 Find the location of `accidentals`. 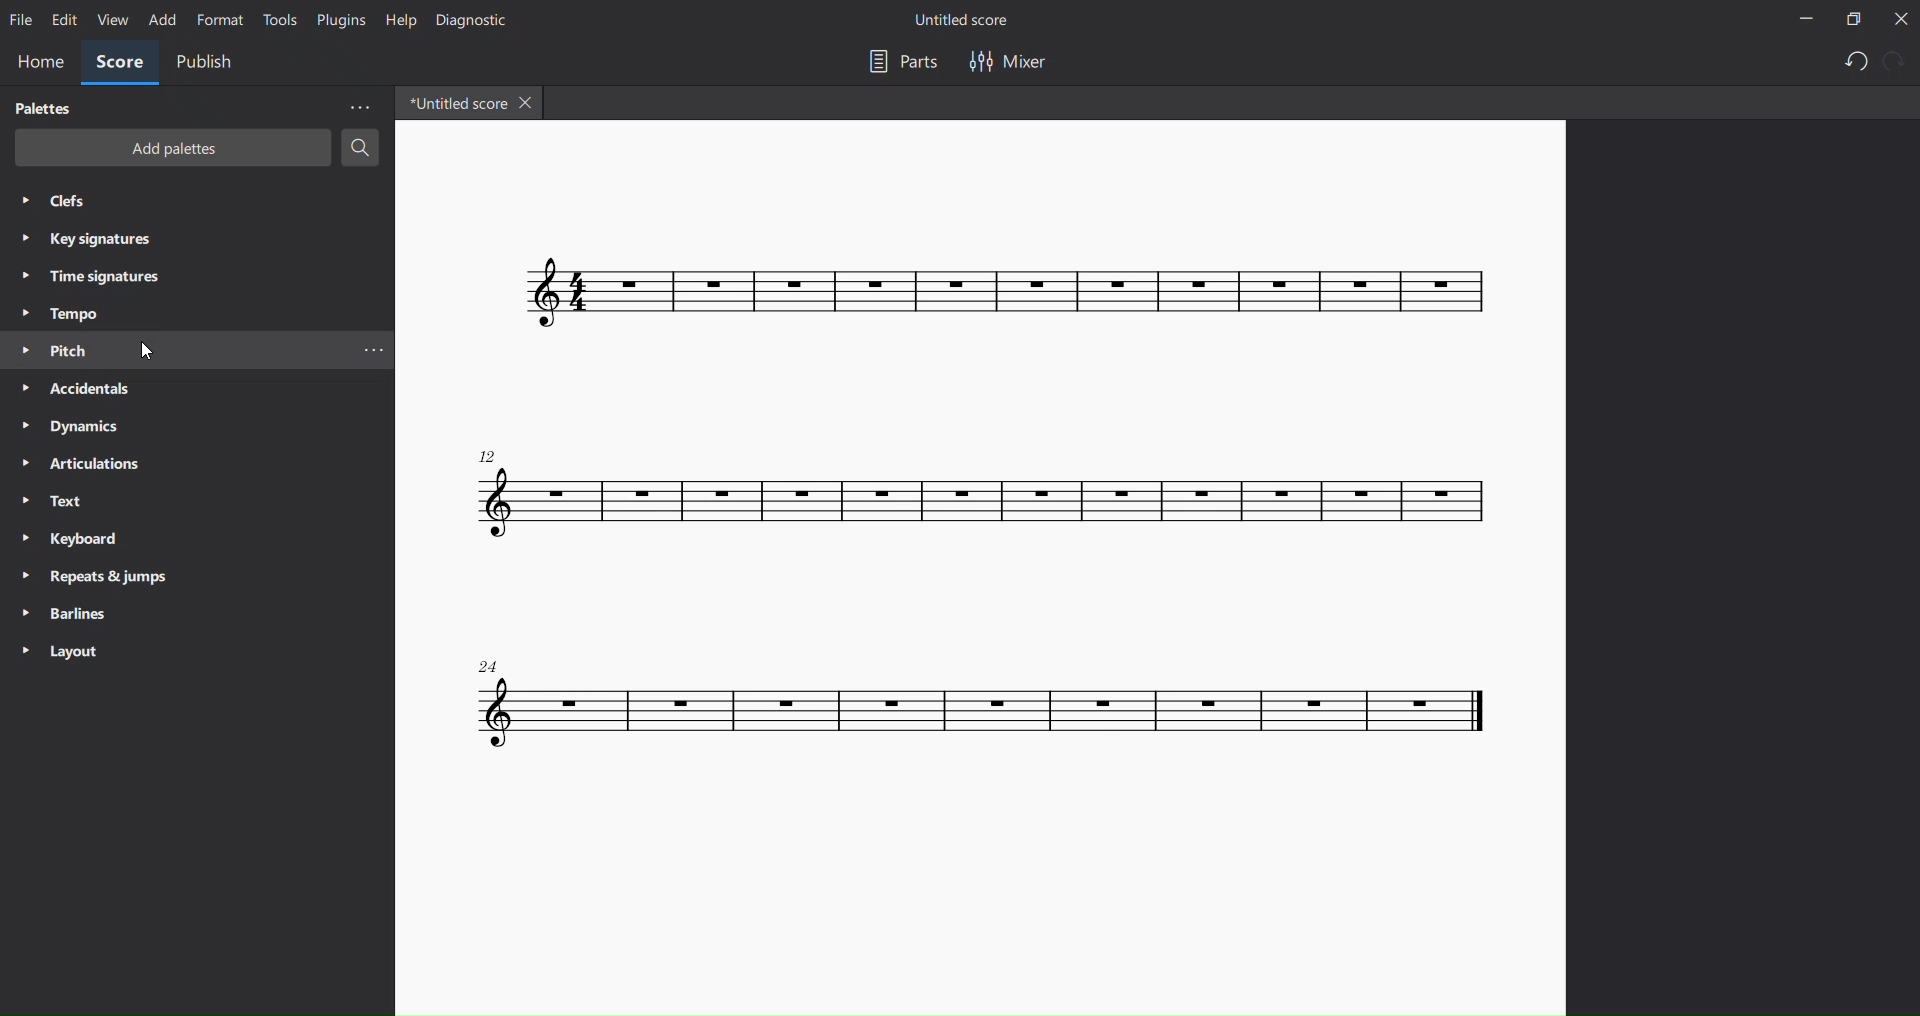

accidentals is located at coordinates (84, 390).